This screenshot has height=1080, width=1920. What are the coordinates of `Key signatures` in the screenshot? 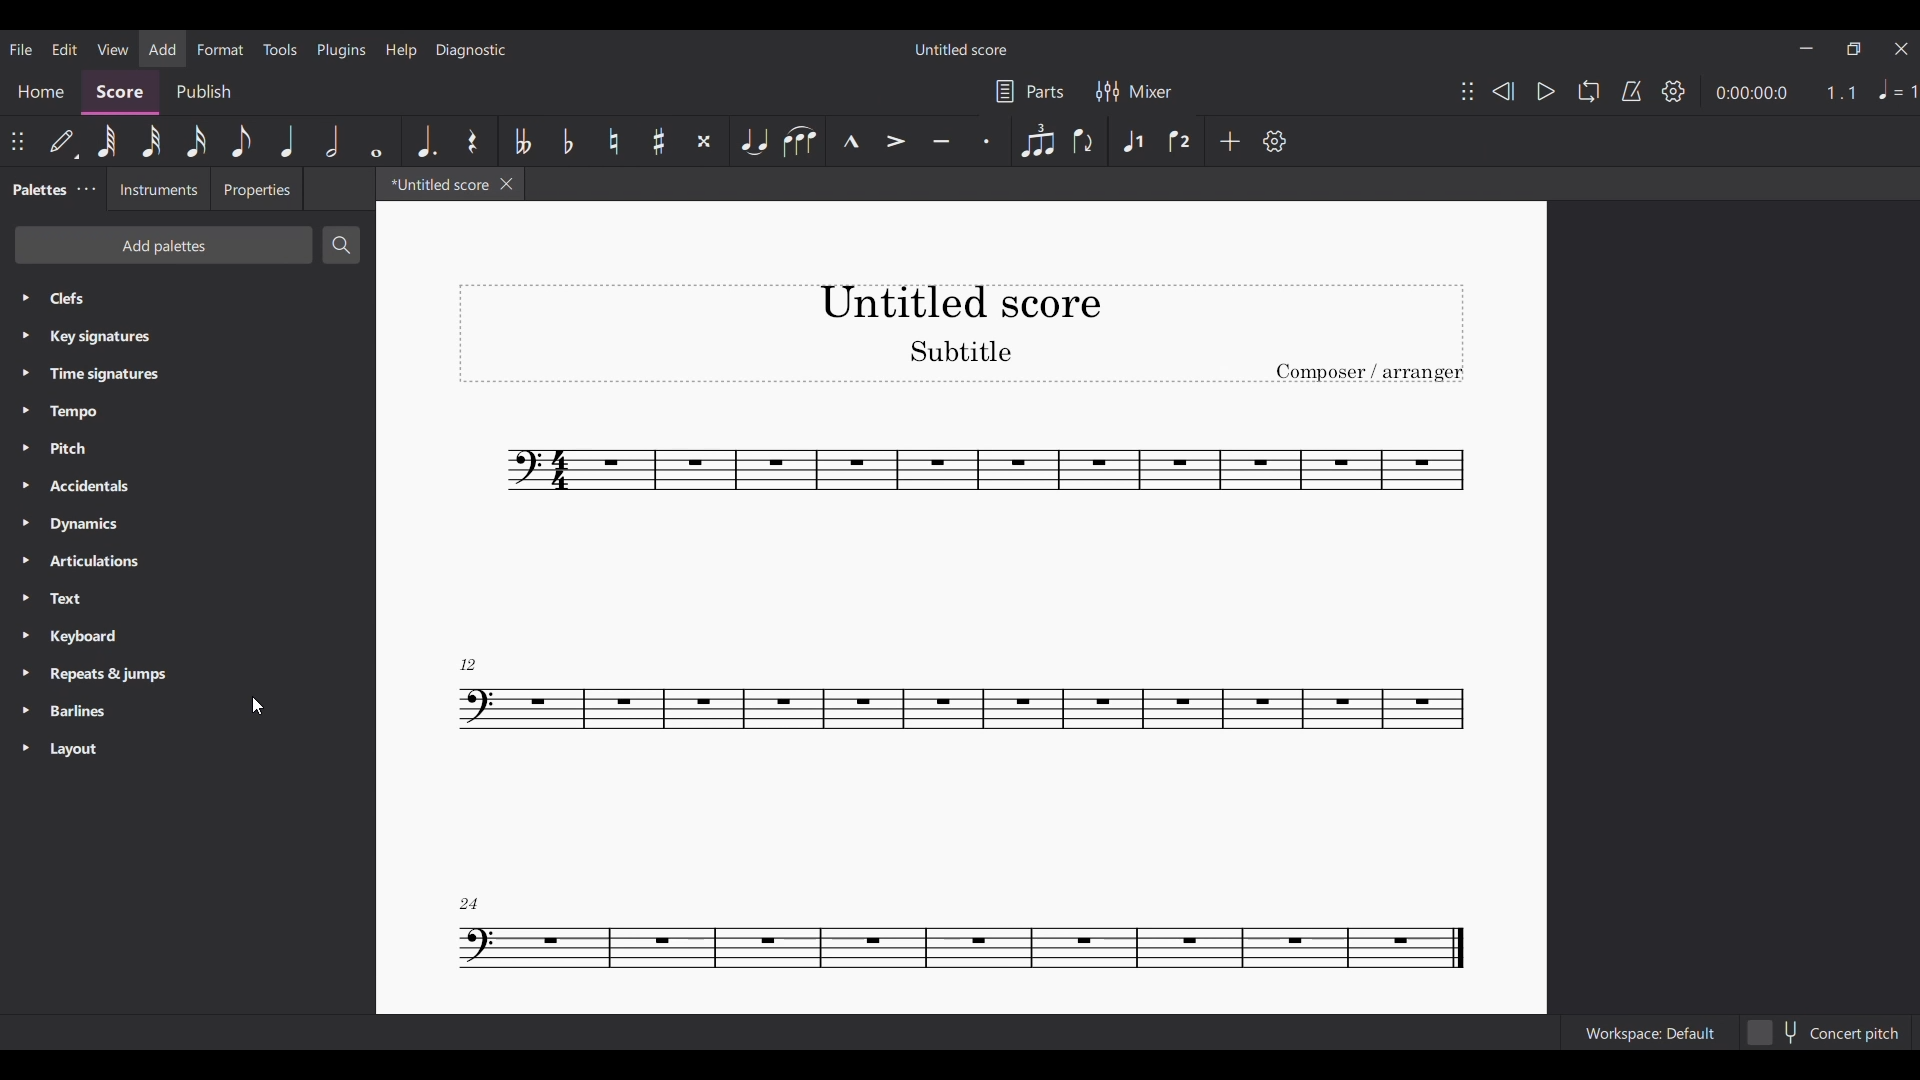 It's located at (125, 340).